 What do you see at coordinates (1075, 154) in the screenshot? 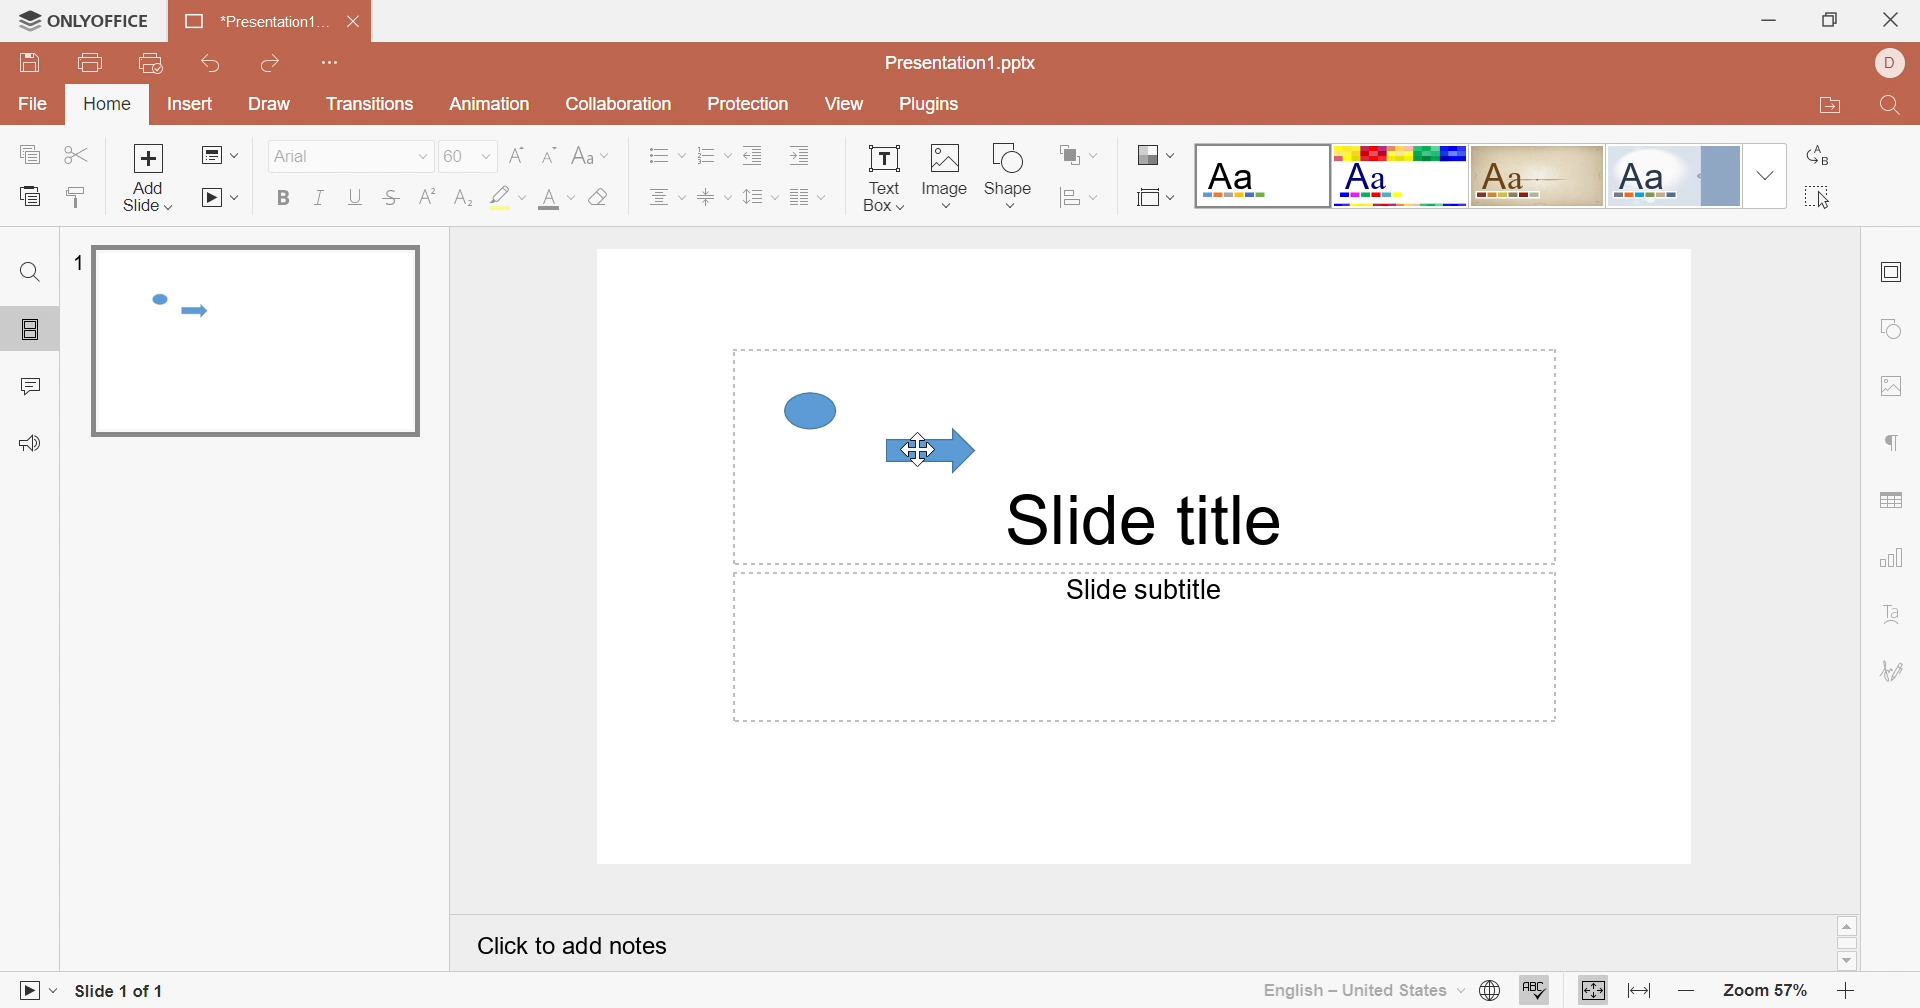
I see `Arrange shape` at bounding box center [1075, 154].